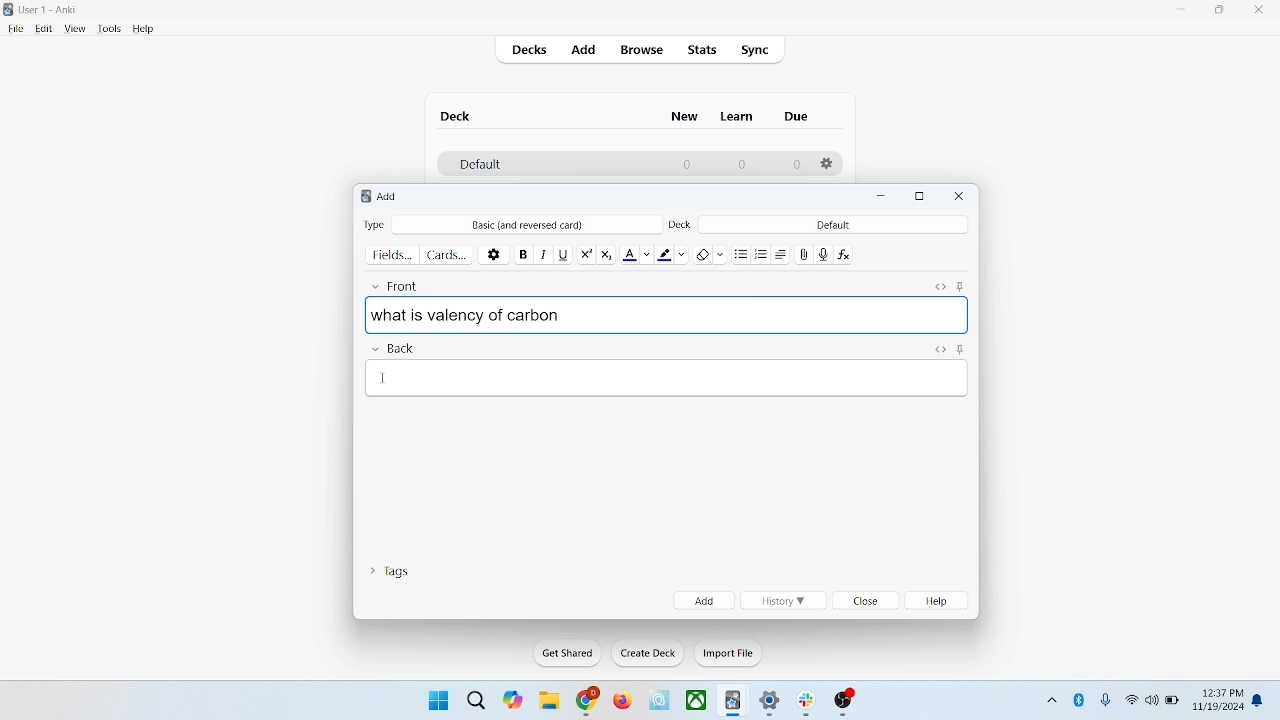 The image size is (1280, 720). Describe the element at coordinates (960, 284) in the screenshot. I see `sticky` at that location.